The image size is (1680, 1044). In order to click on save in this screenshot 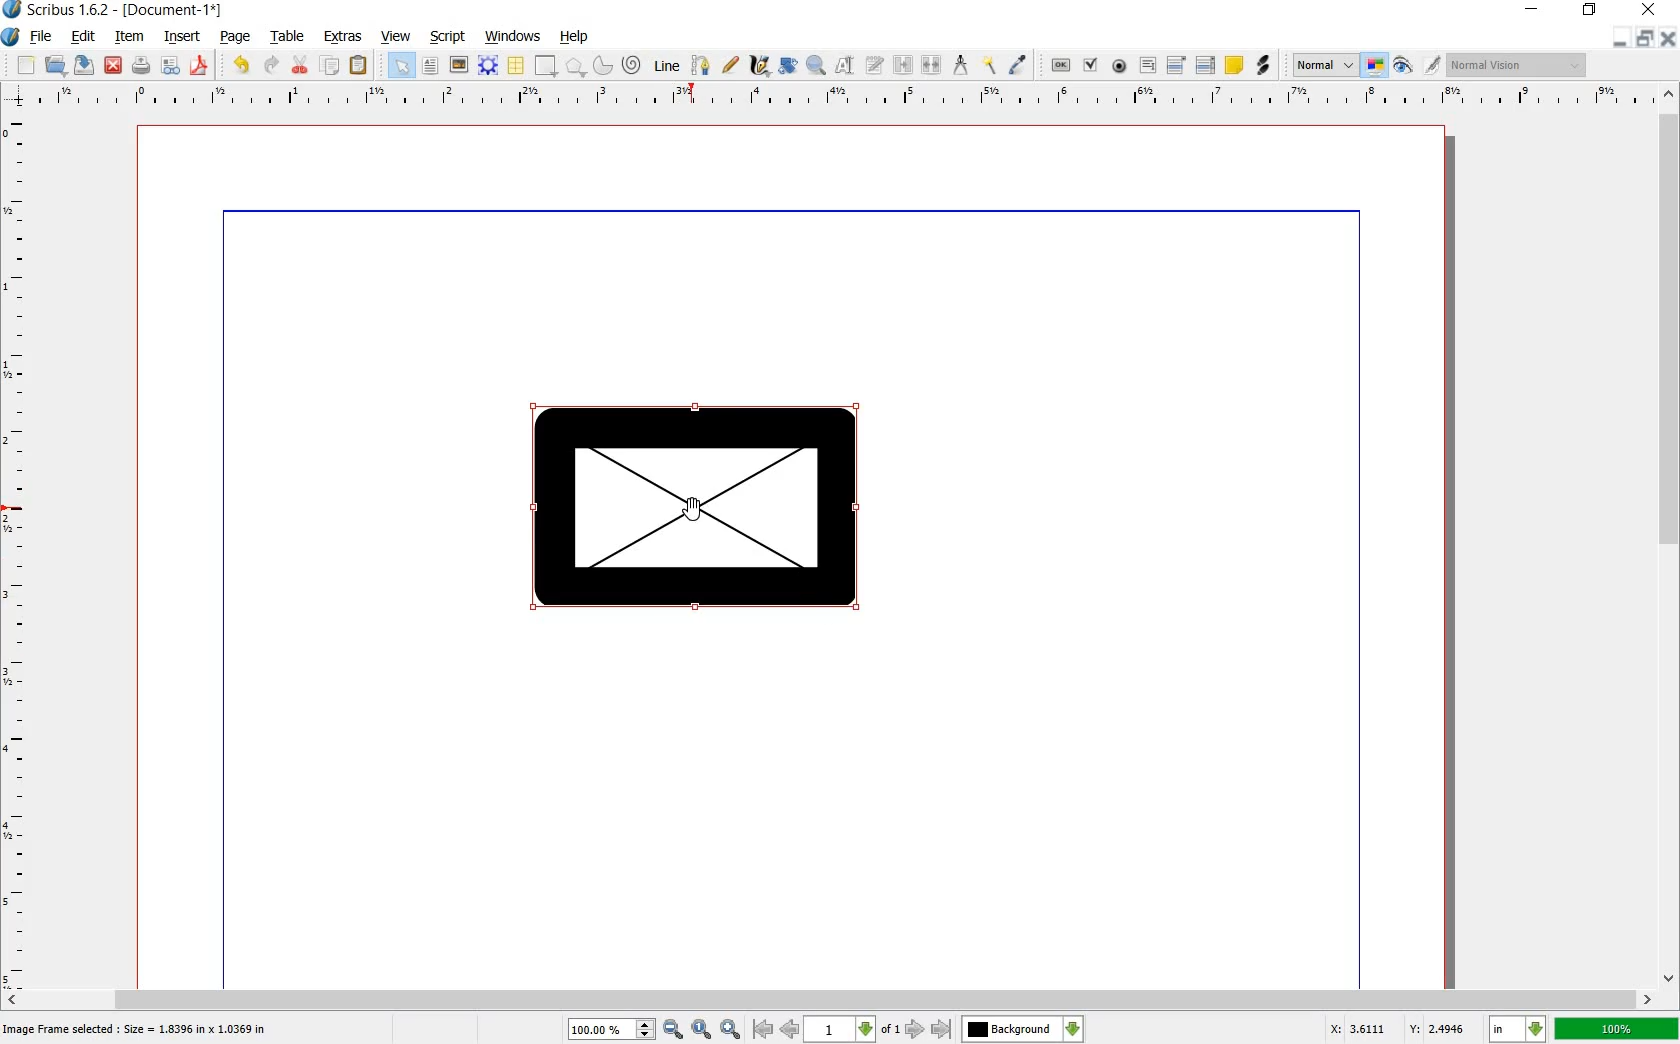, I will do `click(84, 67)`.